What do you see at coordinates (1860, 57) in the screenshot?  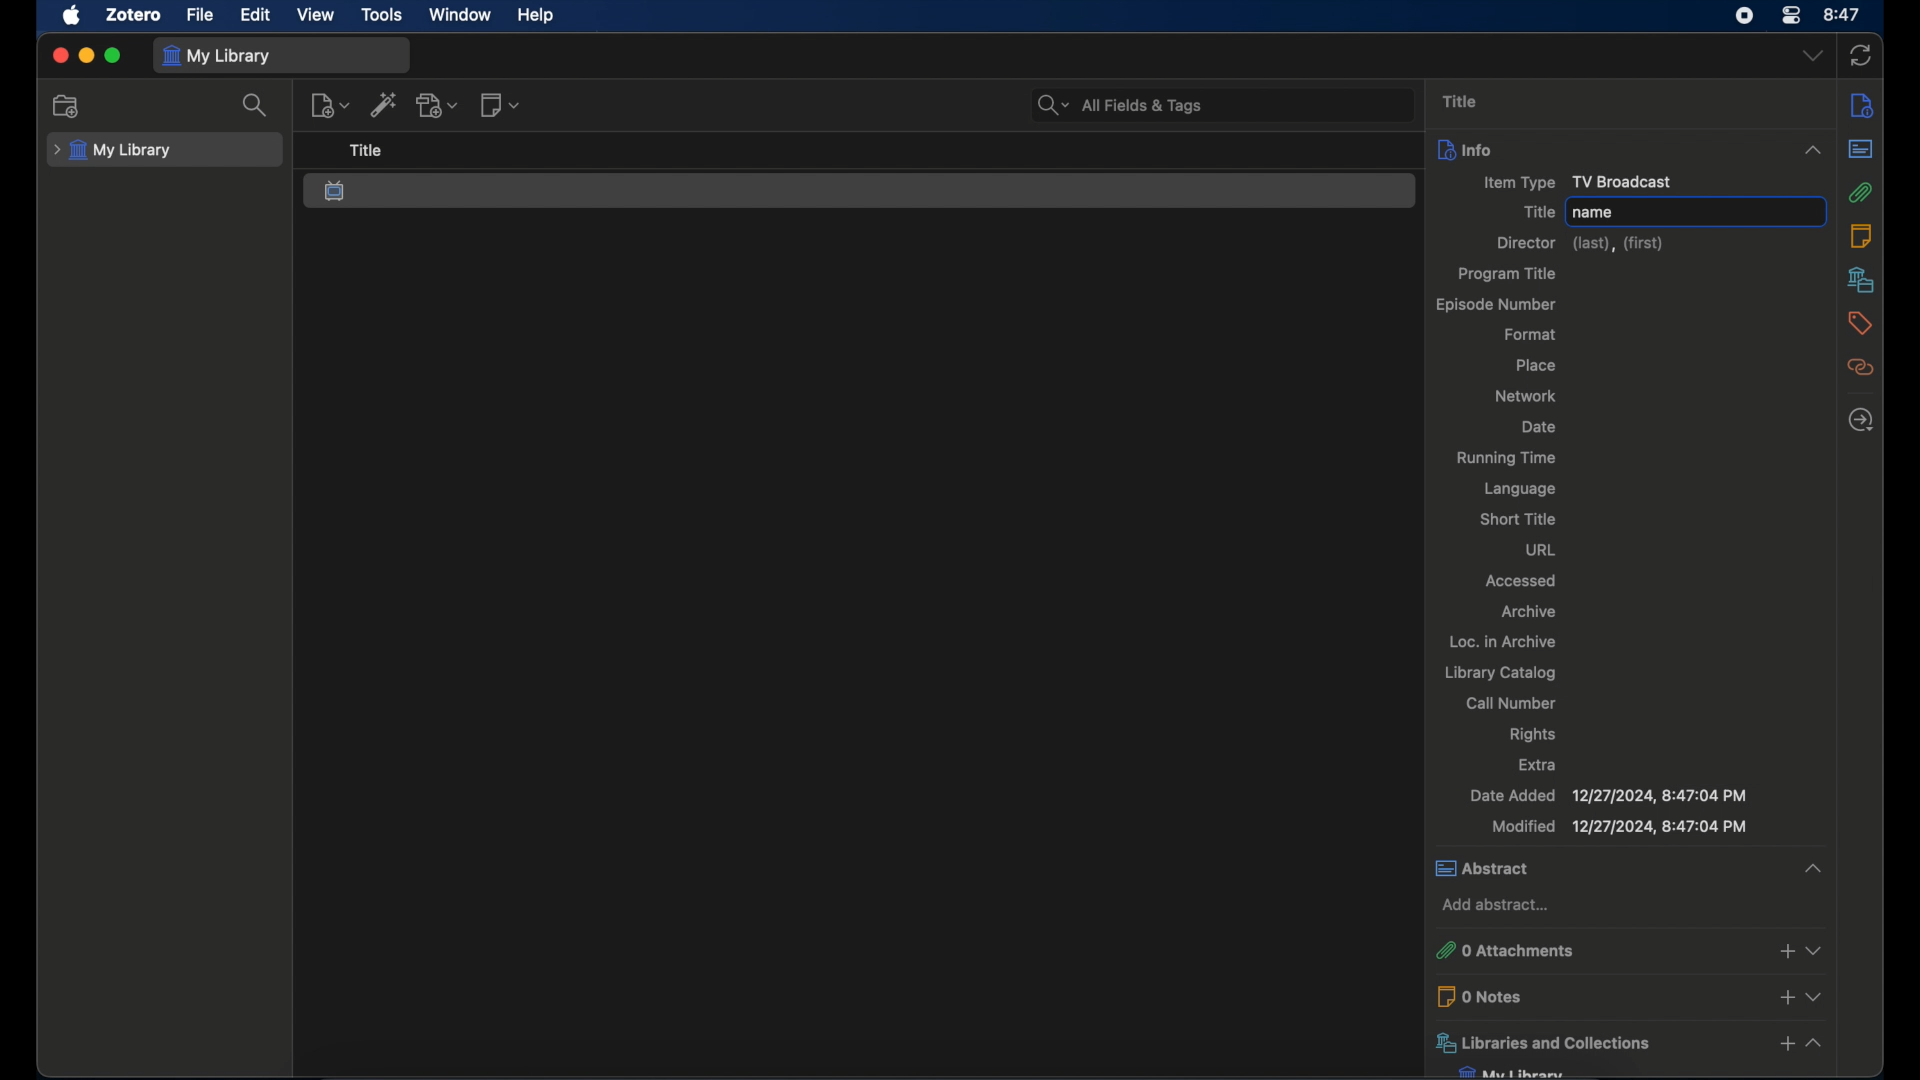 I see `sync` at bounding box center [1860, 57].